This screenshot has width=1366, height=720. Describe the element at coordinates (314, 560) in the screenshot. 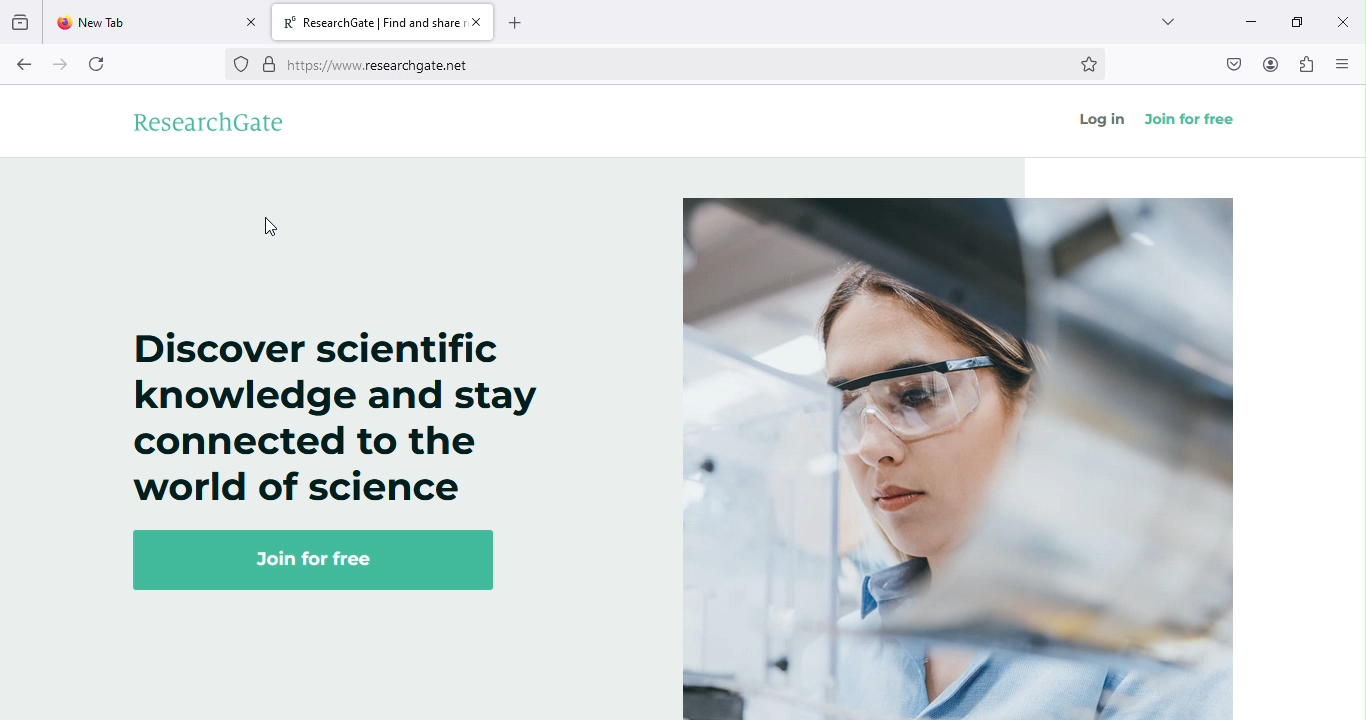

I see `Join for free` at that location.